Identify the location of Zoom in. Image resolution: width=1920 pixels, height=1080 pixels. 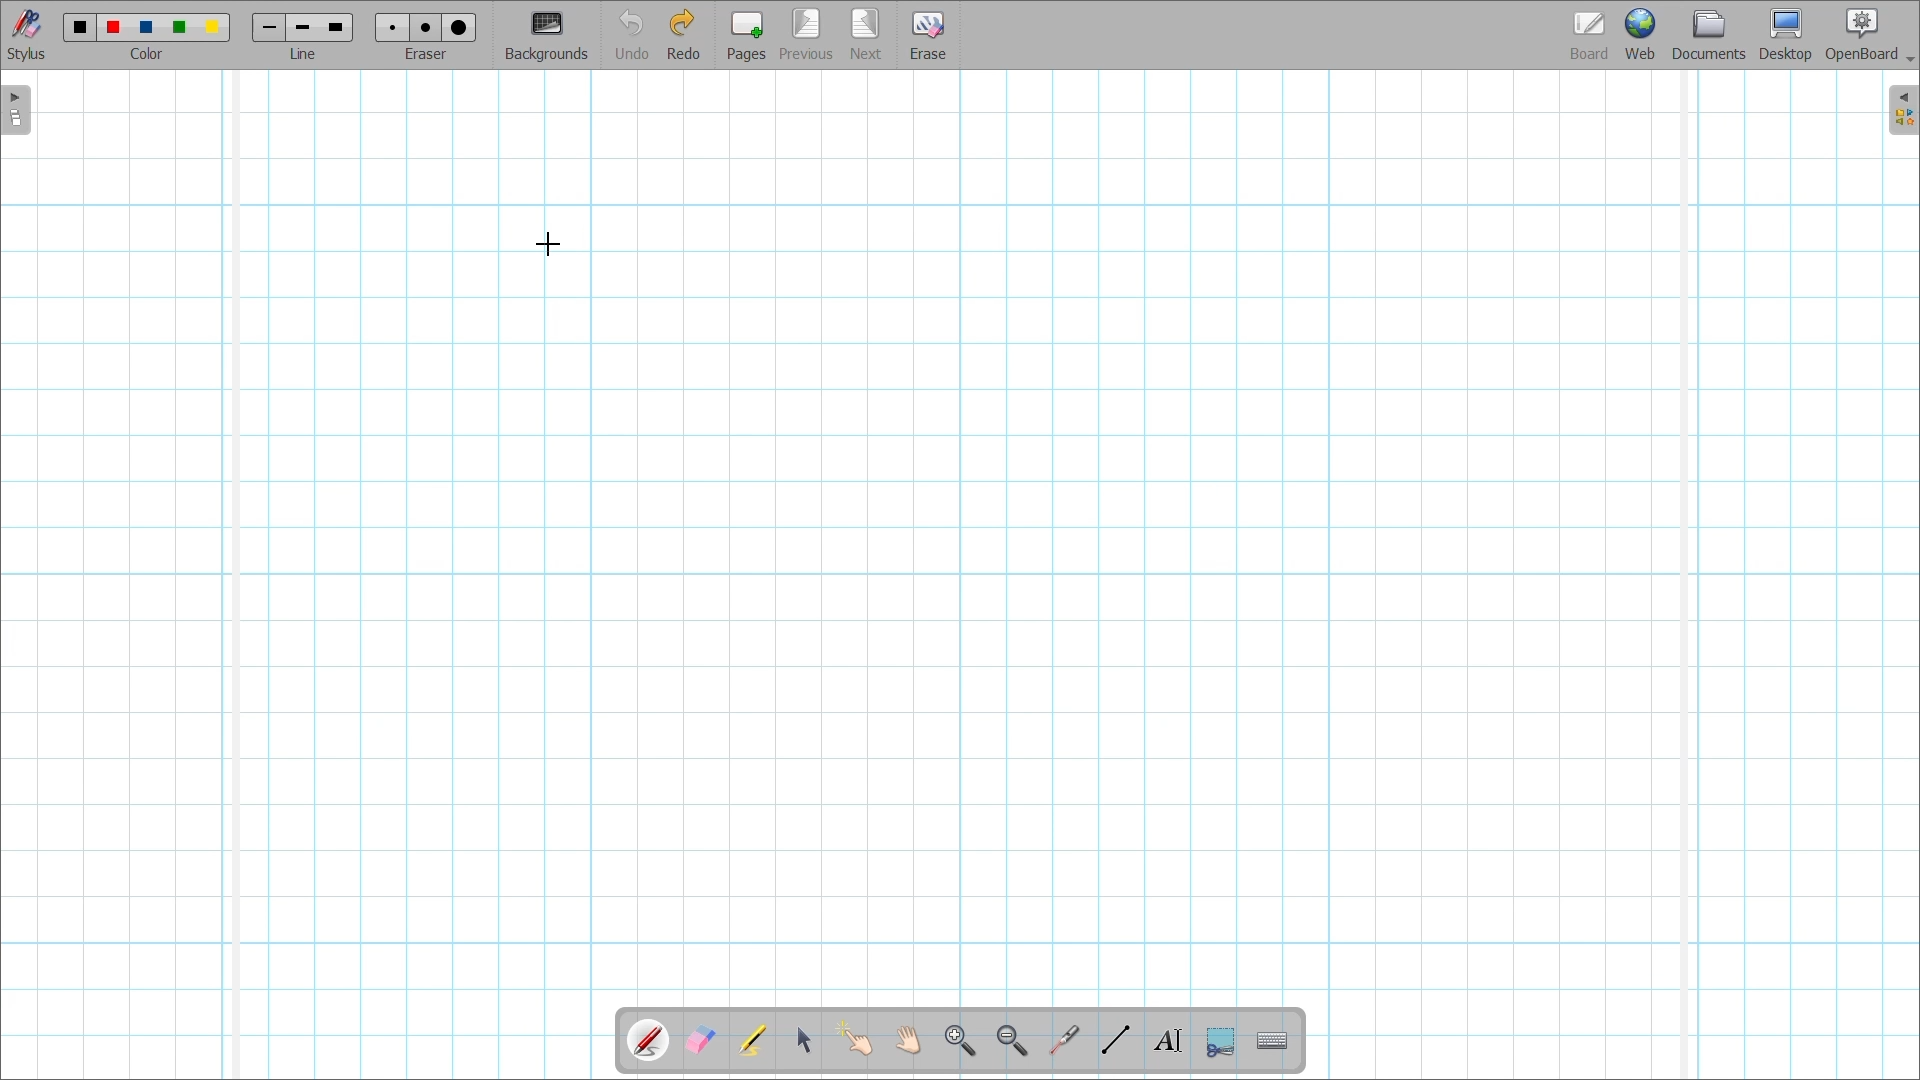
(959, 1041).